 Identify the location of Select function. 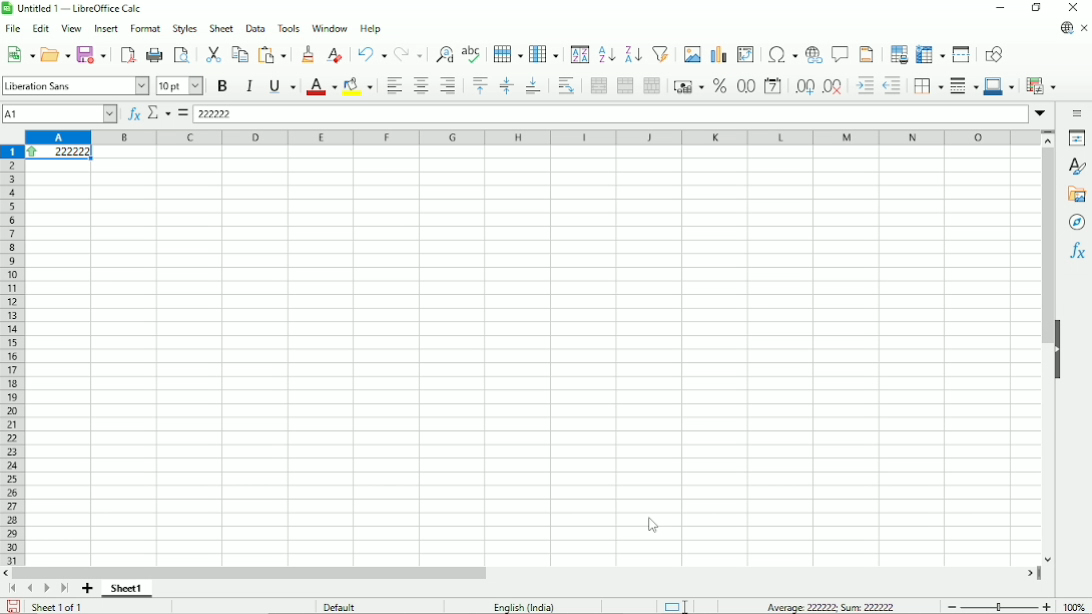
(159, 113).